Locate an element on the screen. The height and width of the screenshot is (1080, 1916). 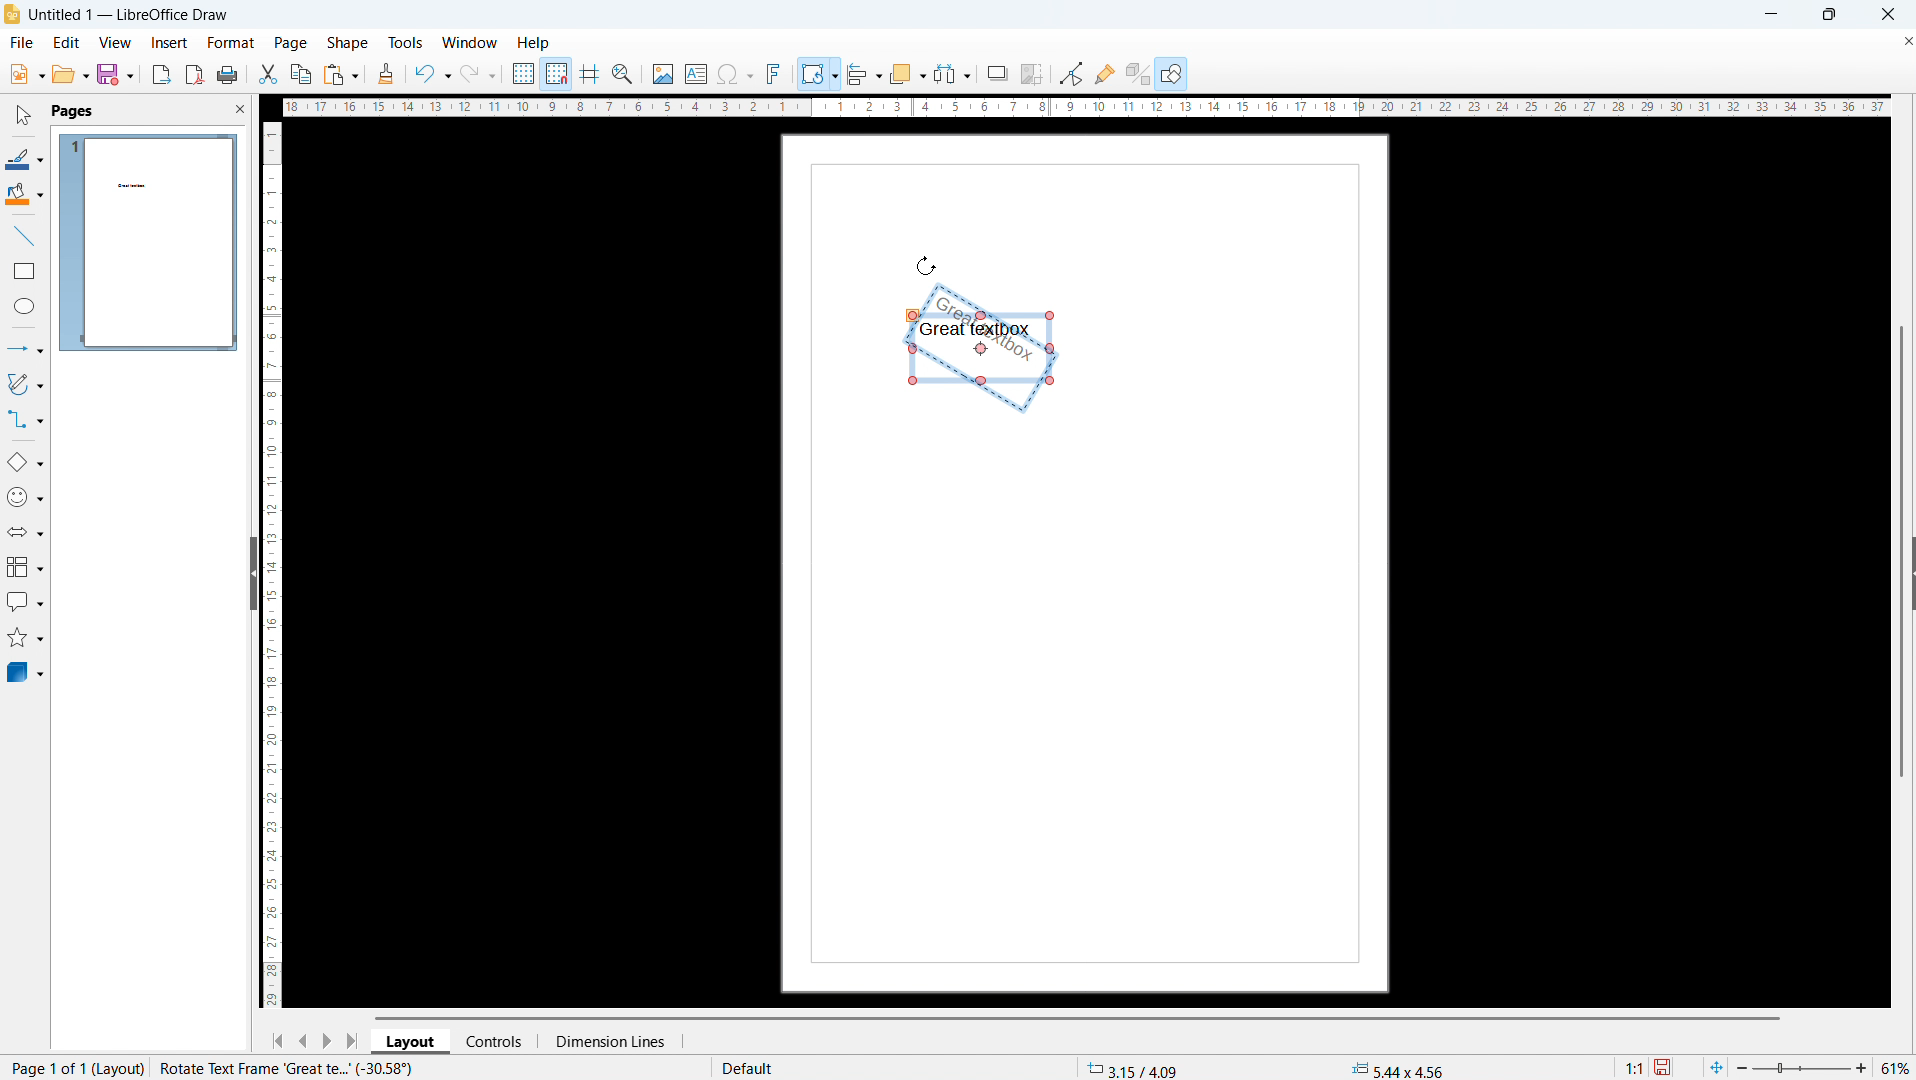
insert textbox is located at coordinates (696, 73).